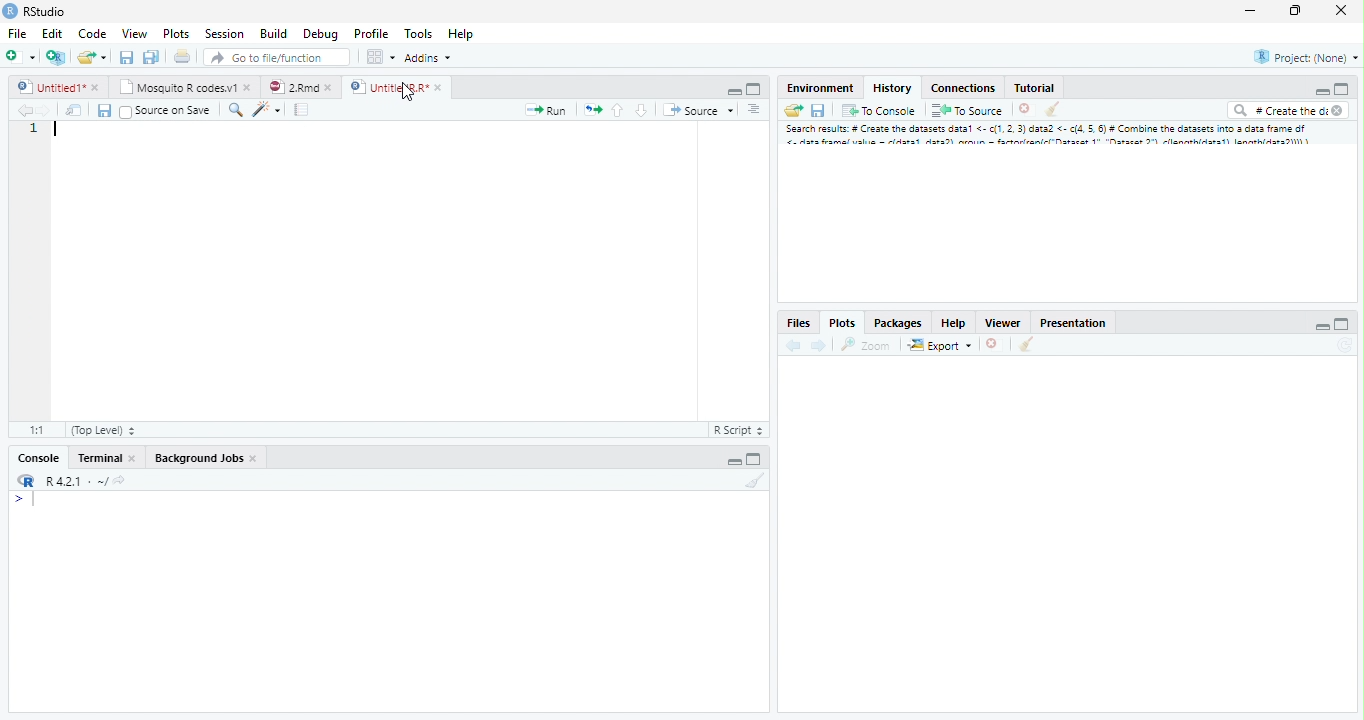 Image resolution: width=1364 pixels, height=720 pixels. Describe the element at coordinates (207, 458) in the screenshot. I see `Background Jobs` at that location.